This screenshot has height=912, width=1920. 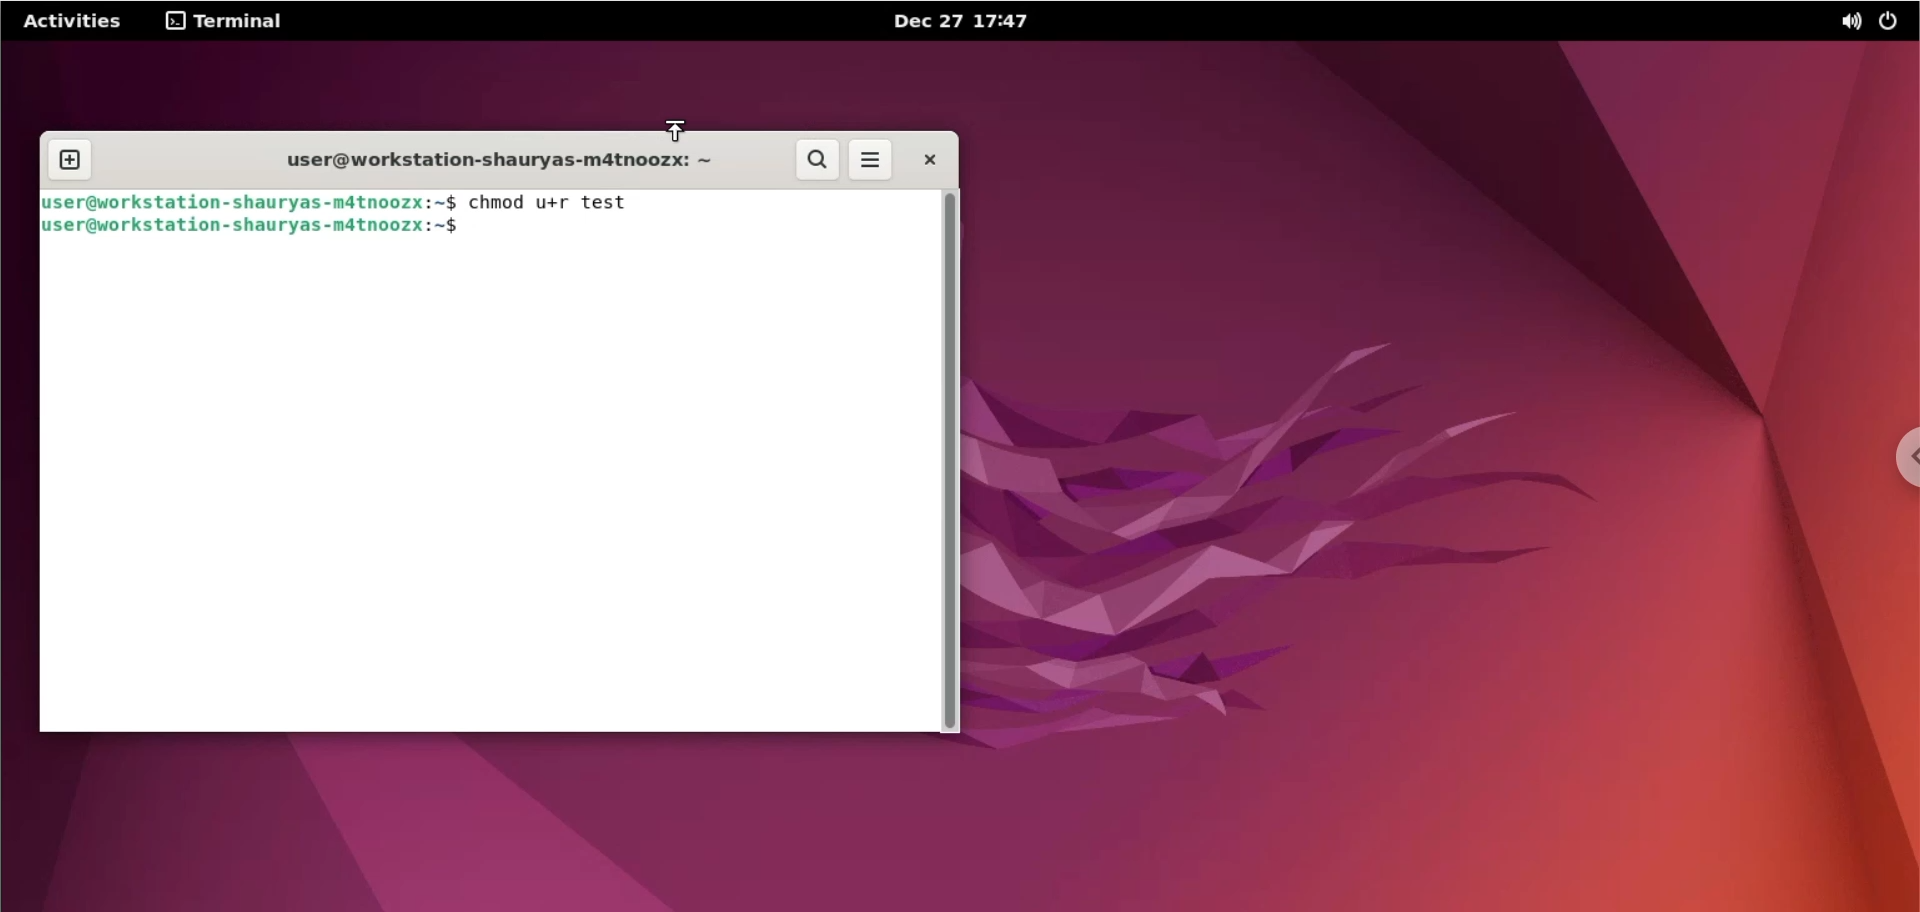 What do you see at coordinates (561, 202) in the screenshot?
I see `chmod u+r test` at bounding box center [561, 202].